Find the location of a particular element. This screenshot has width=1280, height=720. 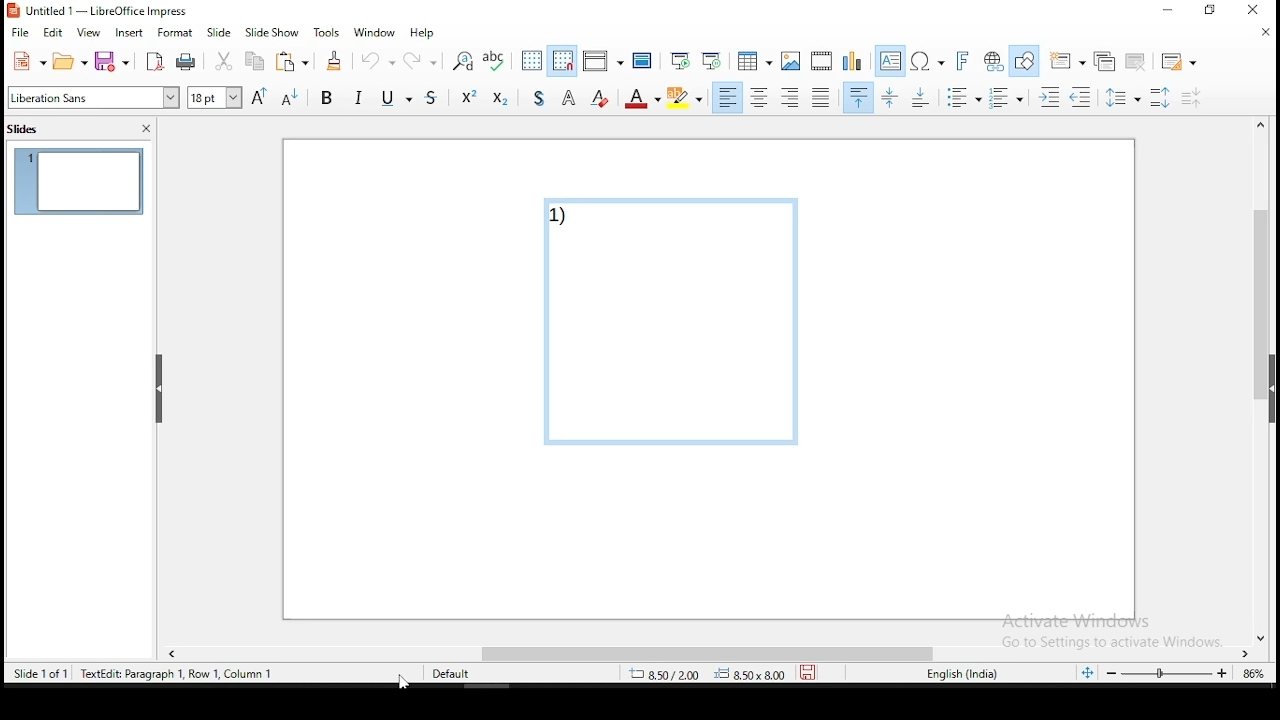

zoom level is located at coordinates (1249, 674).